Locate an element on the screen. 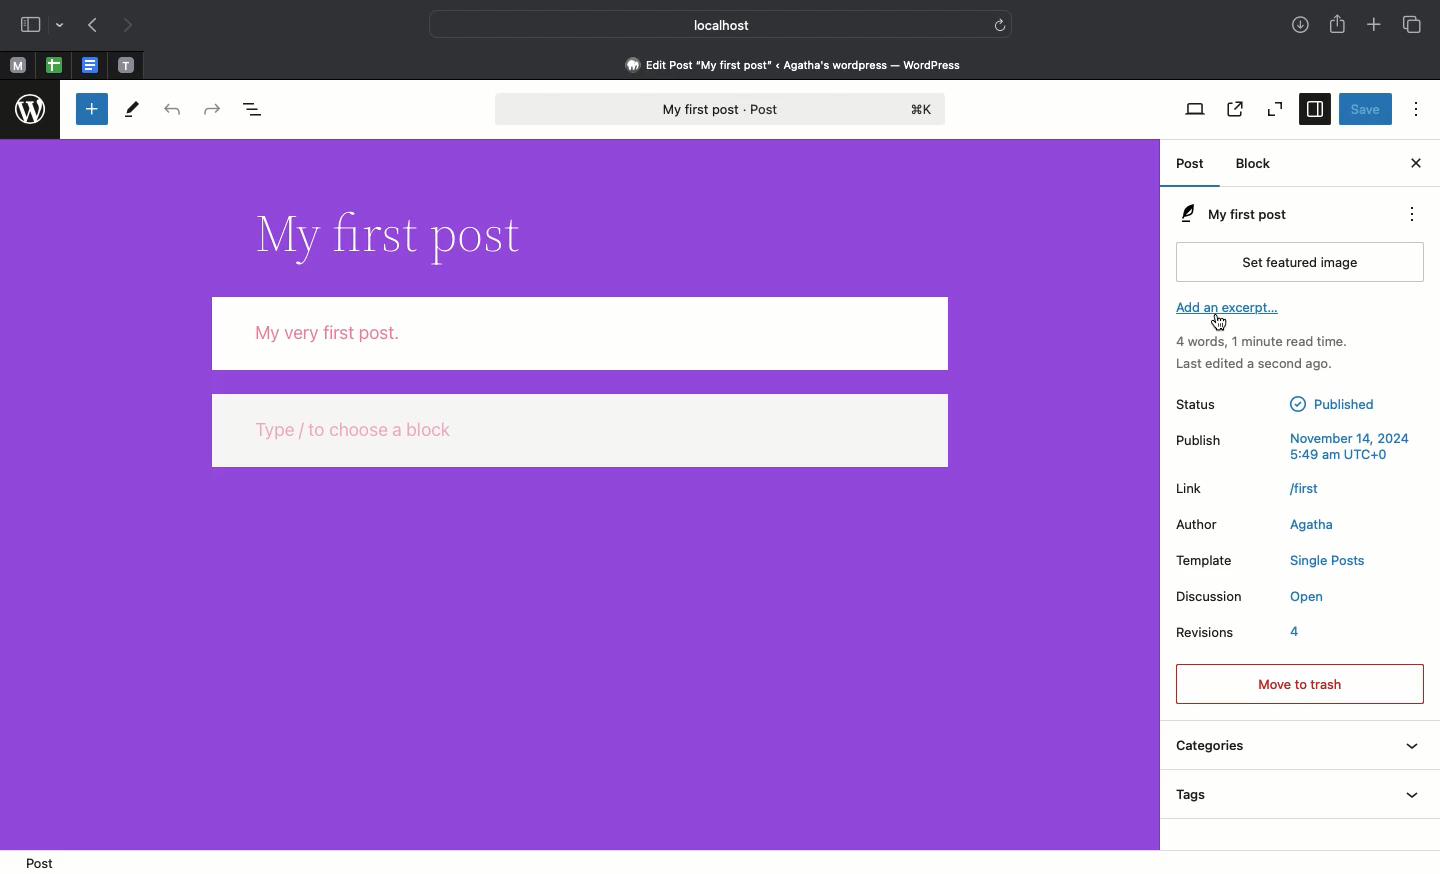  Close is located at coordinates (1414, 164).